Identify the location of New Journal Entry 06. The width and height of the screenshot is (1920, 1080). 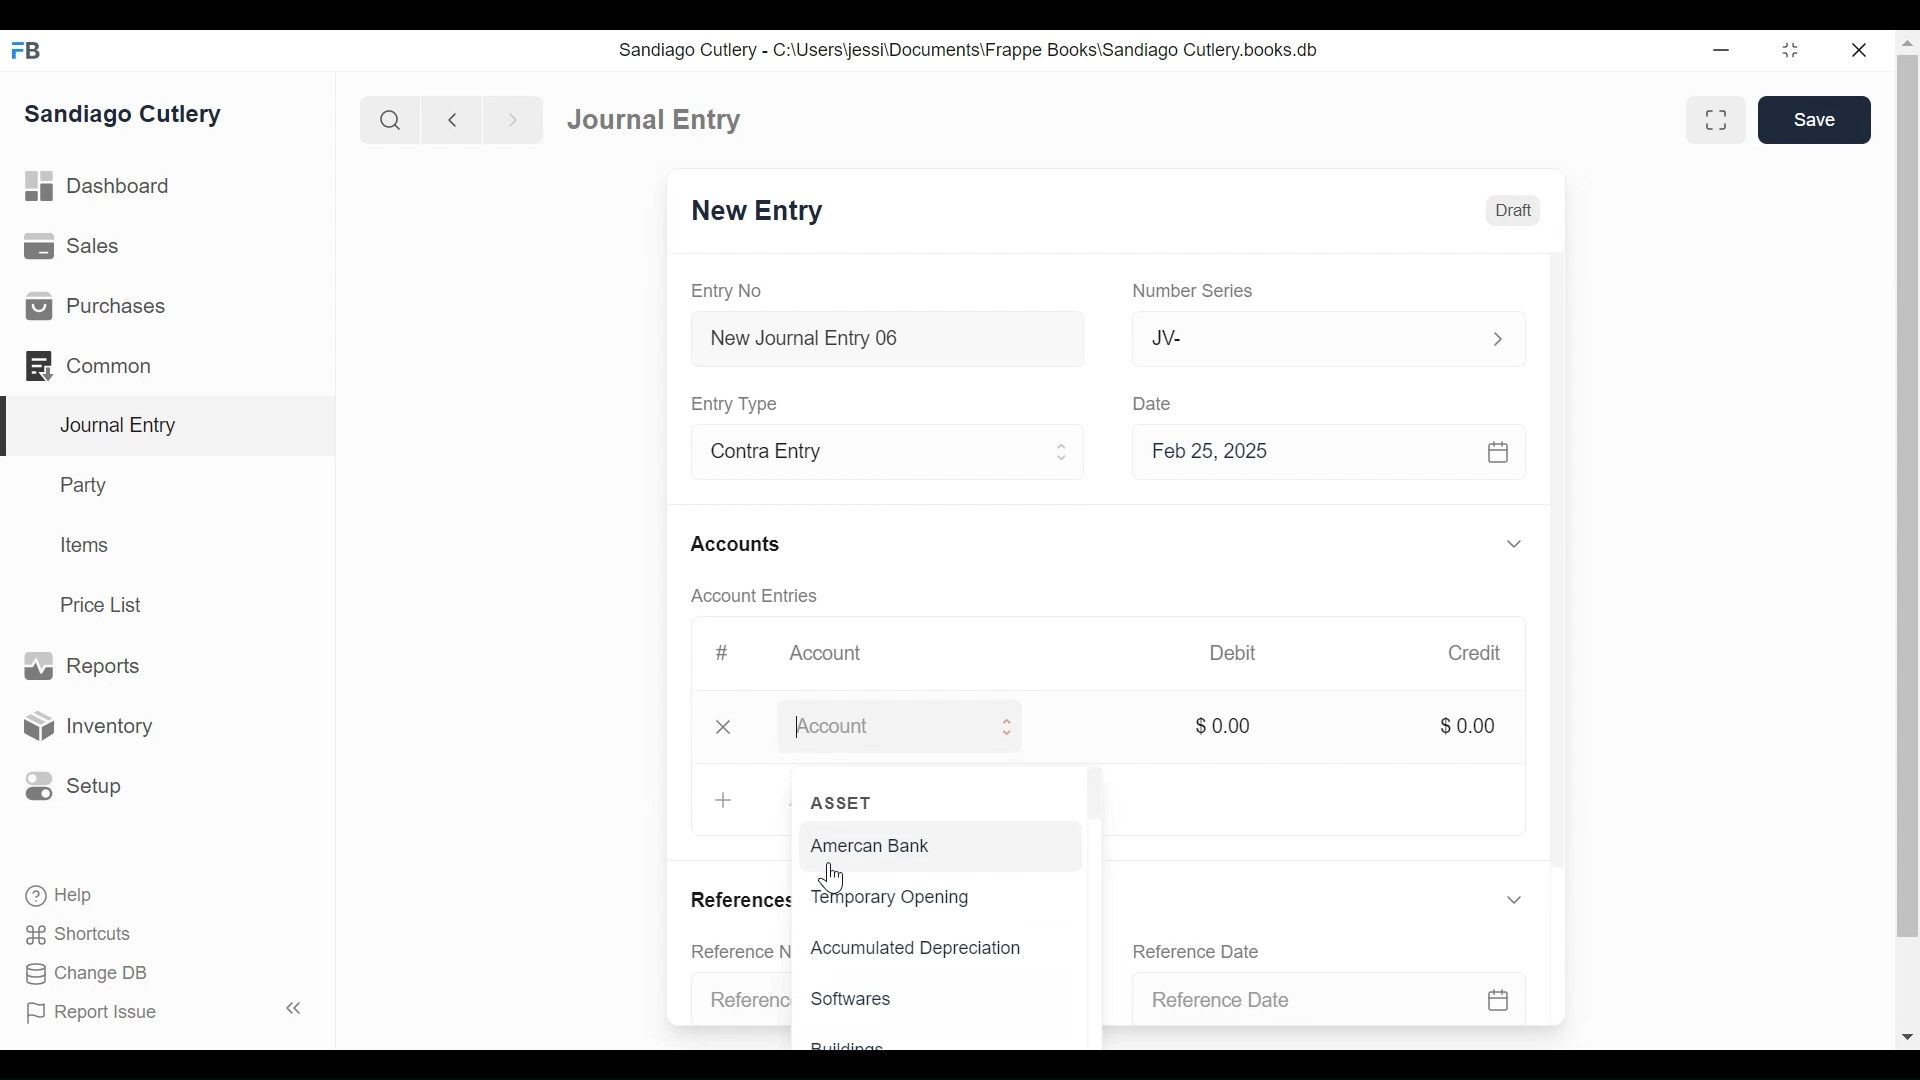
(885, 336).